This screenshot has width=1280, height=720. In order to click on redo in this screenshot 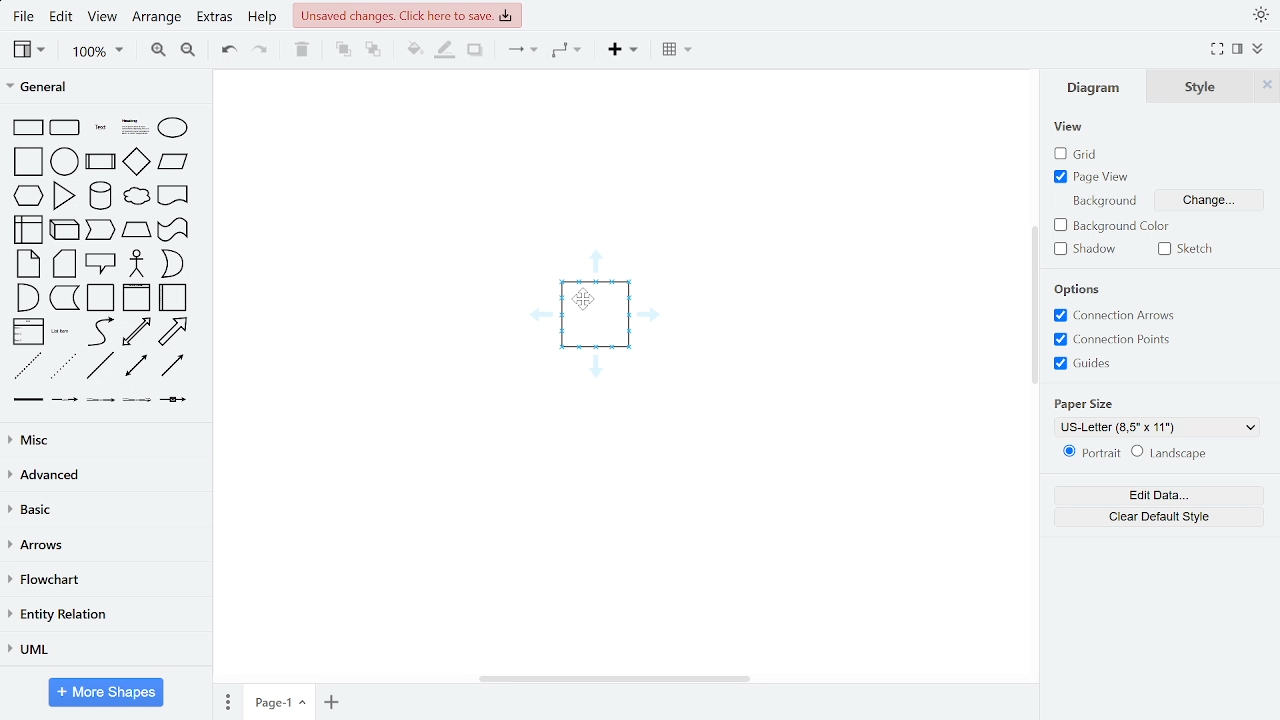, I will do `click(262, 51)`.